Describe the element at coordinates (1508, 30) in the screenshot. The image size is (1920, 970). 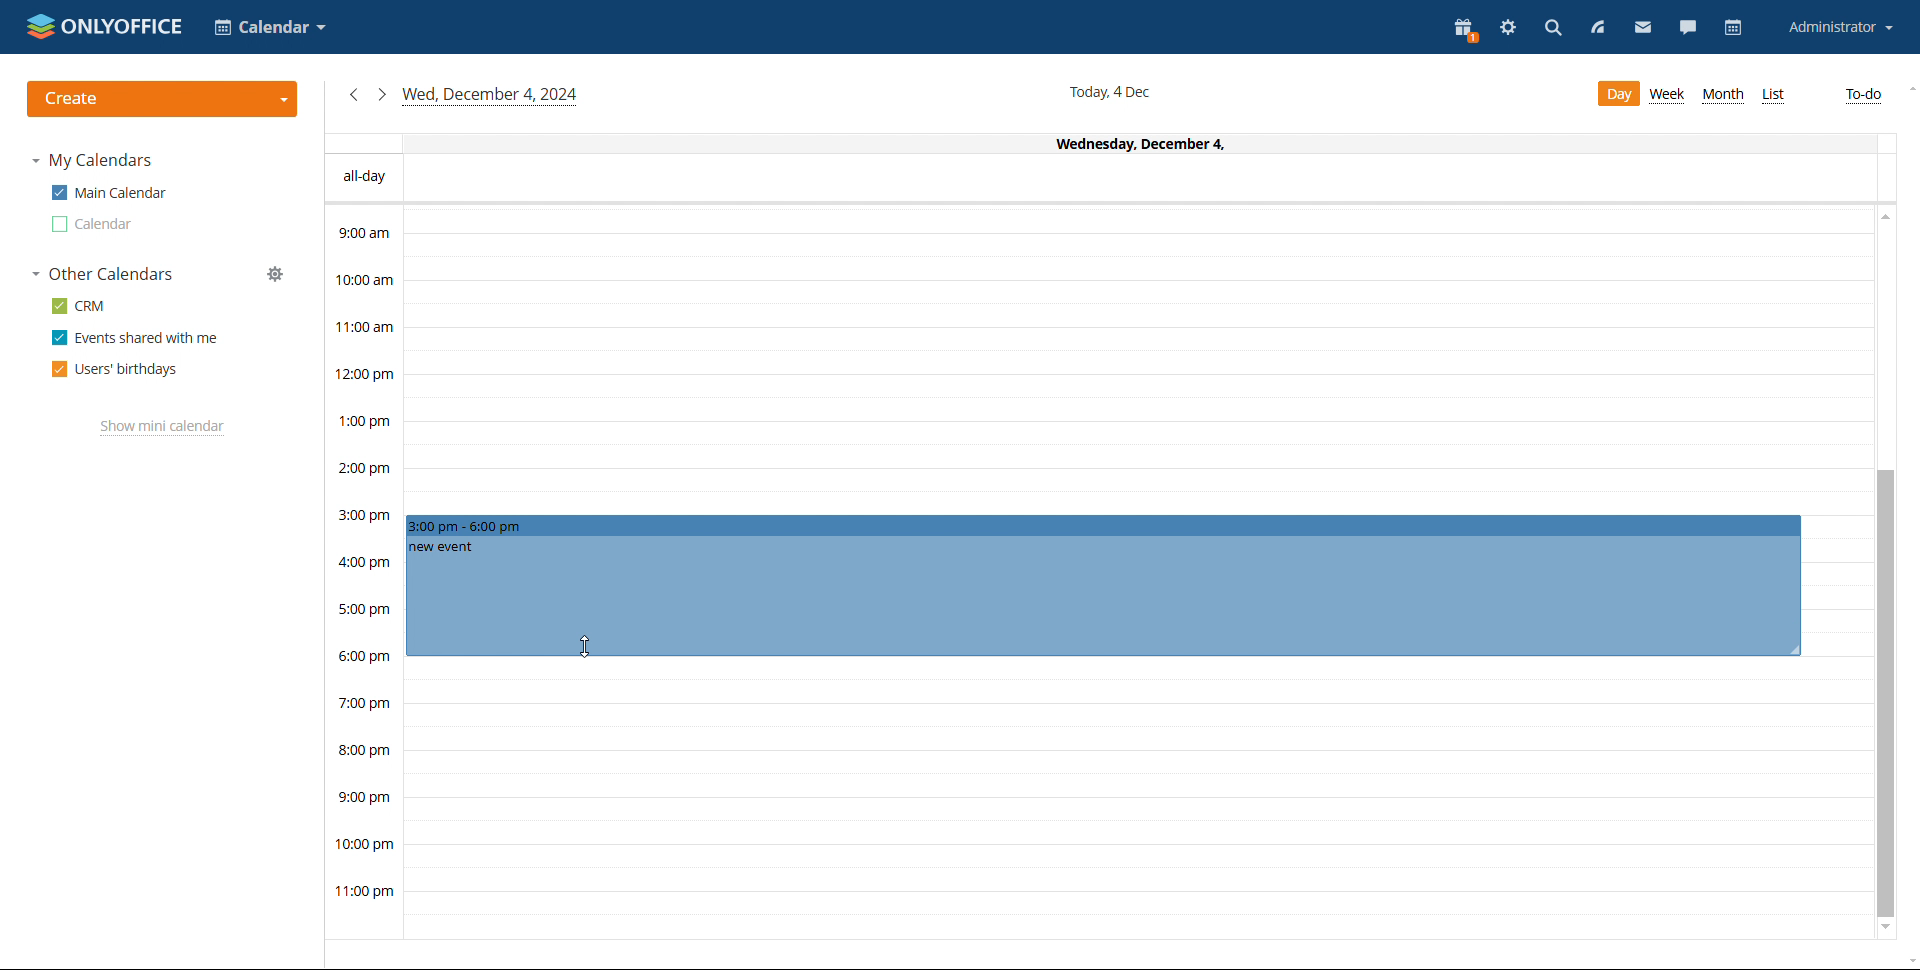
I see `settings` at that location.